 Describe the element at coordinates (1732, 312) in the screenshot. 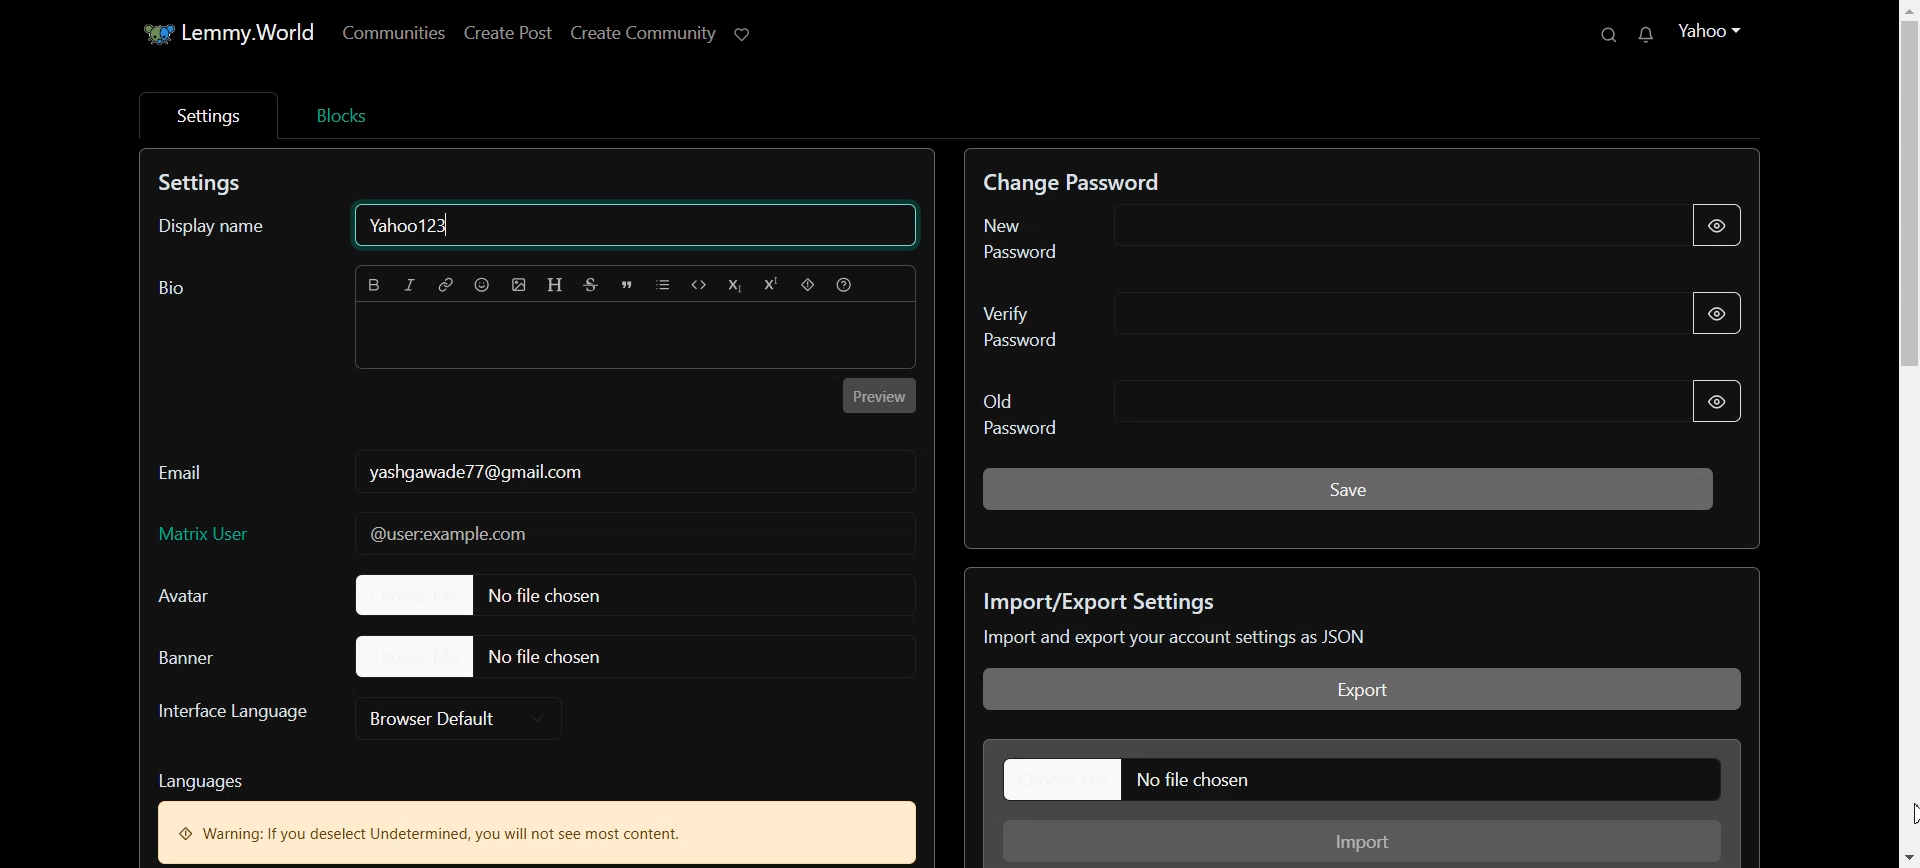

I see `Hide Password` at that location.